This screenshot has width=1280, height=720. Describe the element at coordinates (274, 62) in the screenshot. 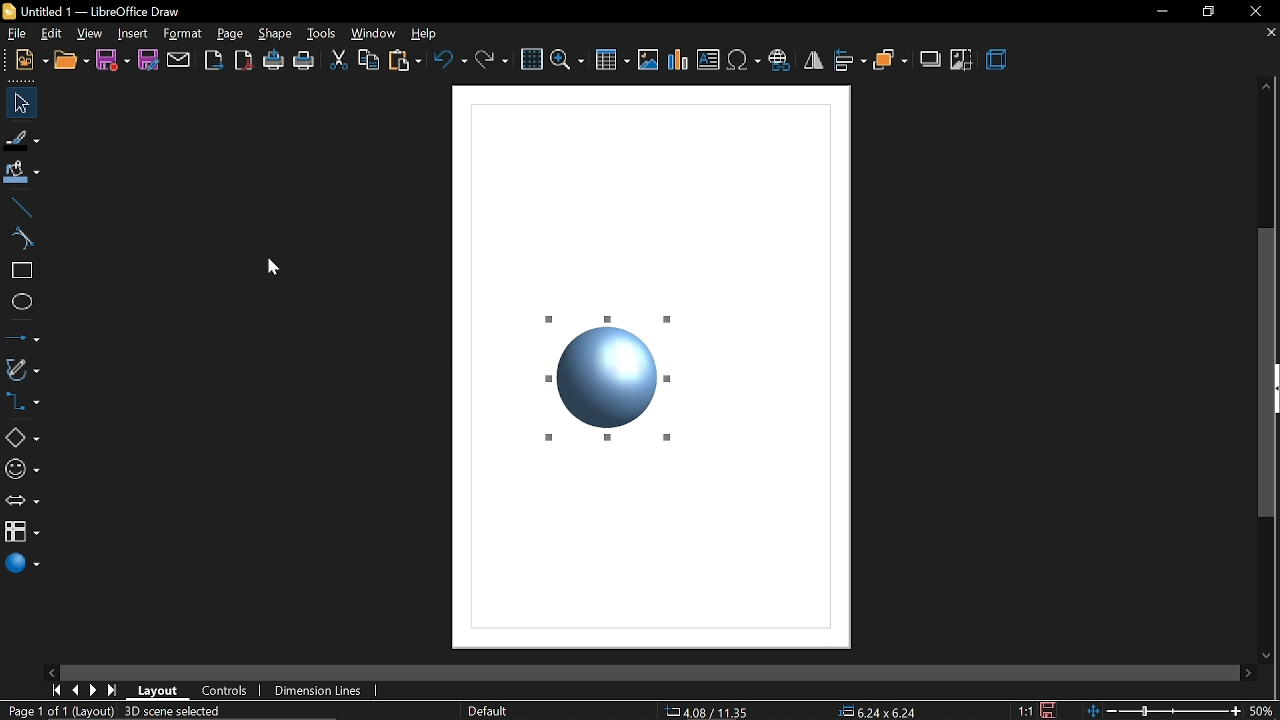

I see `print directly` at that location.